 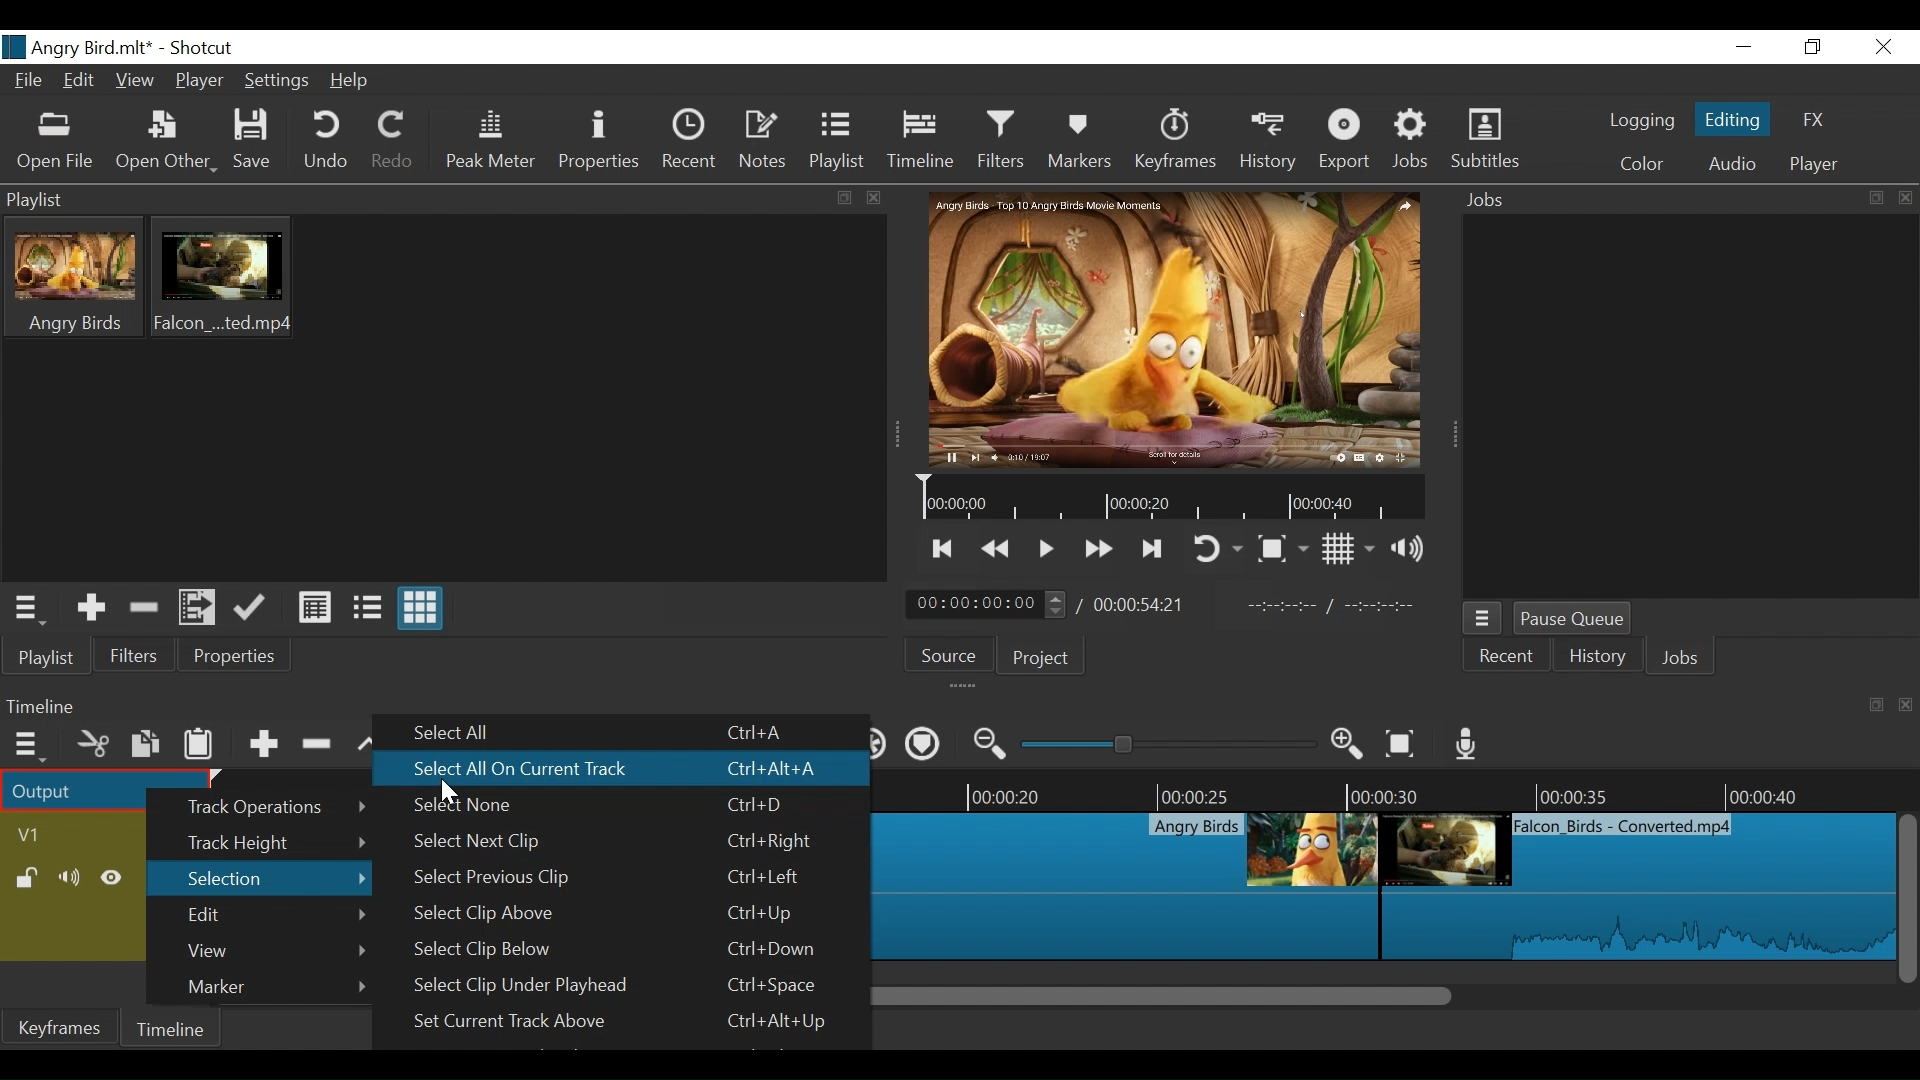 I want to click on Markers, so click(x=1079, y=141).